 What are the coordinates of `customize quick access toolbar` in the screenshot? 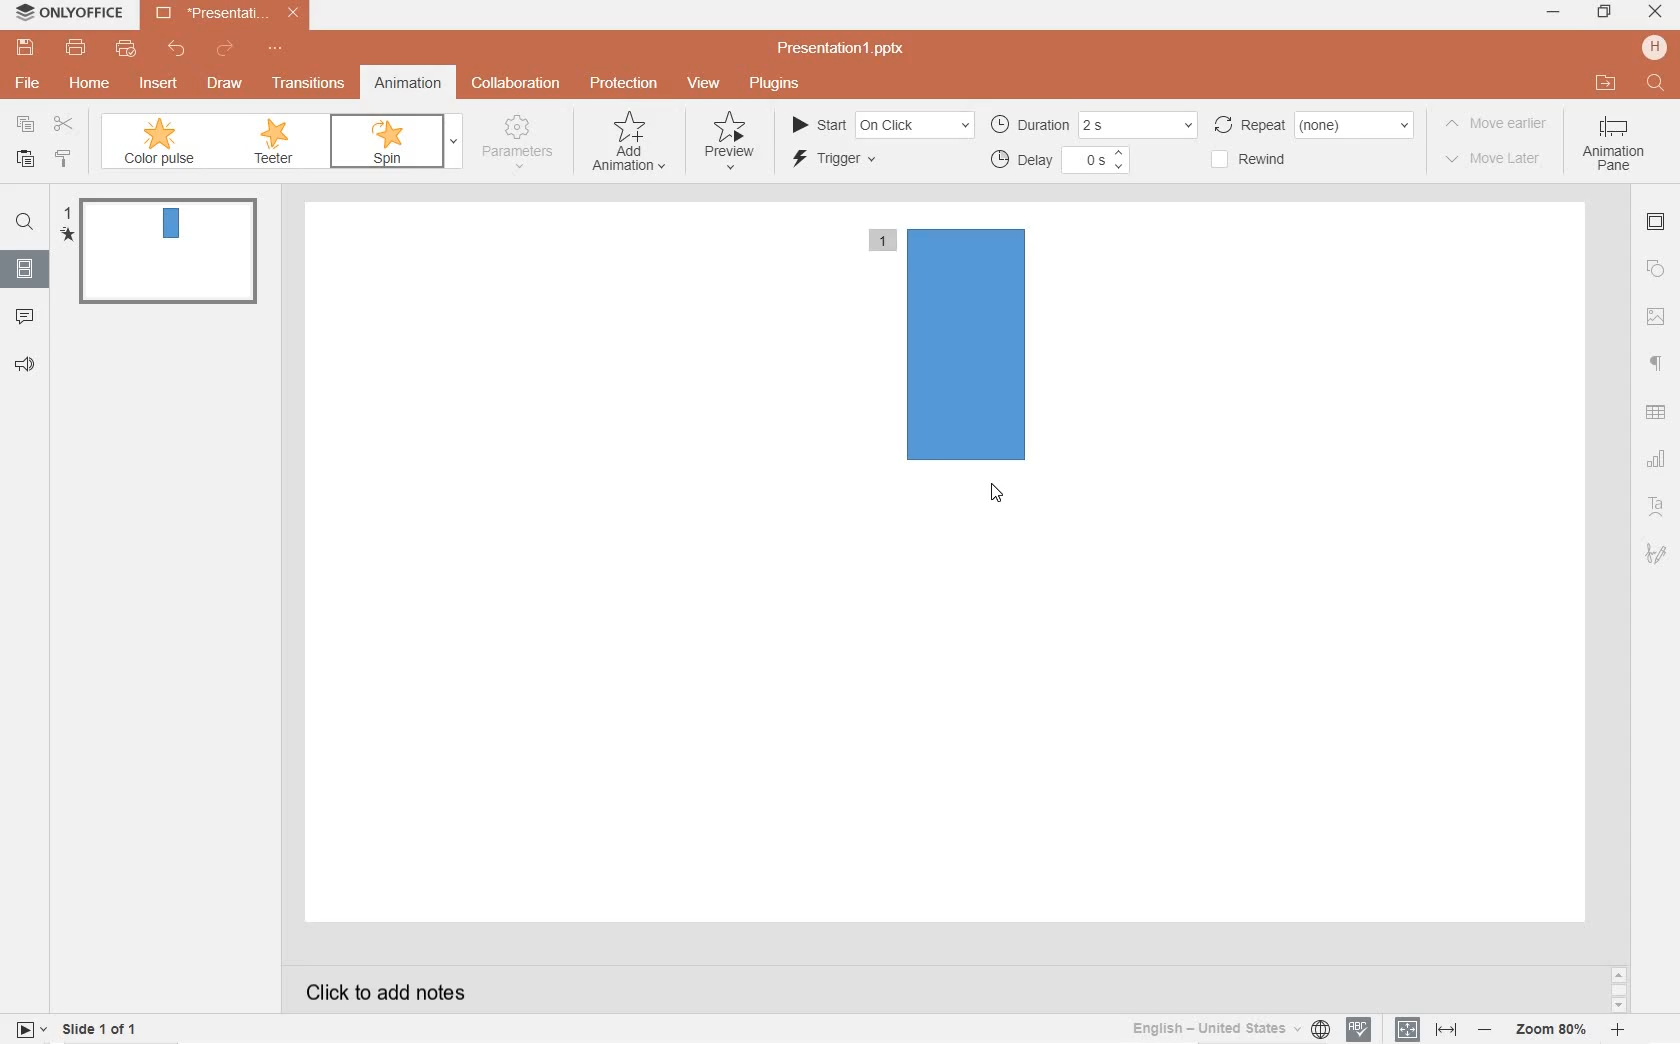 It's located at (280, 50).